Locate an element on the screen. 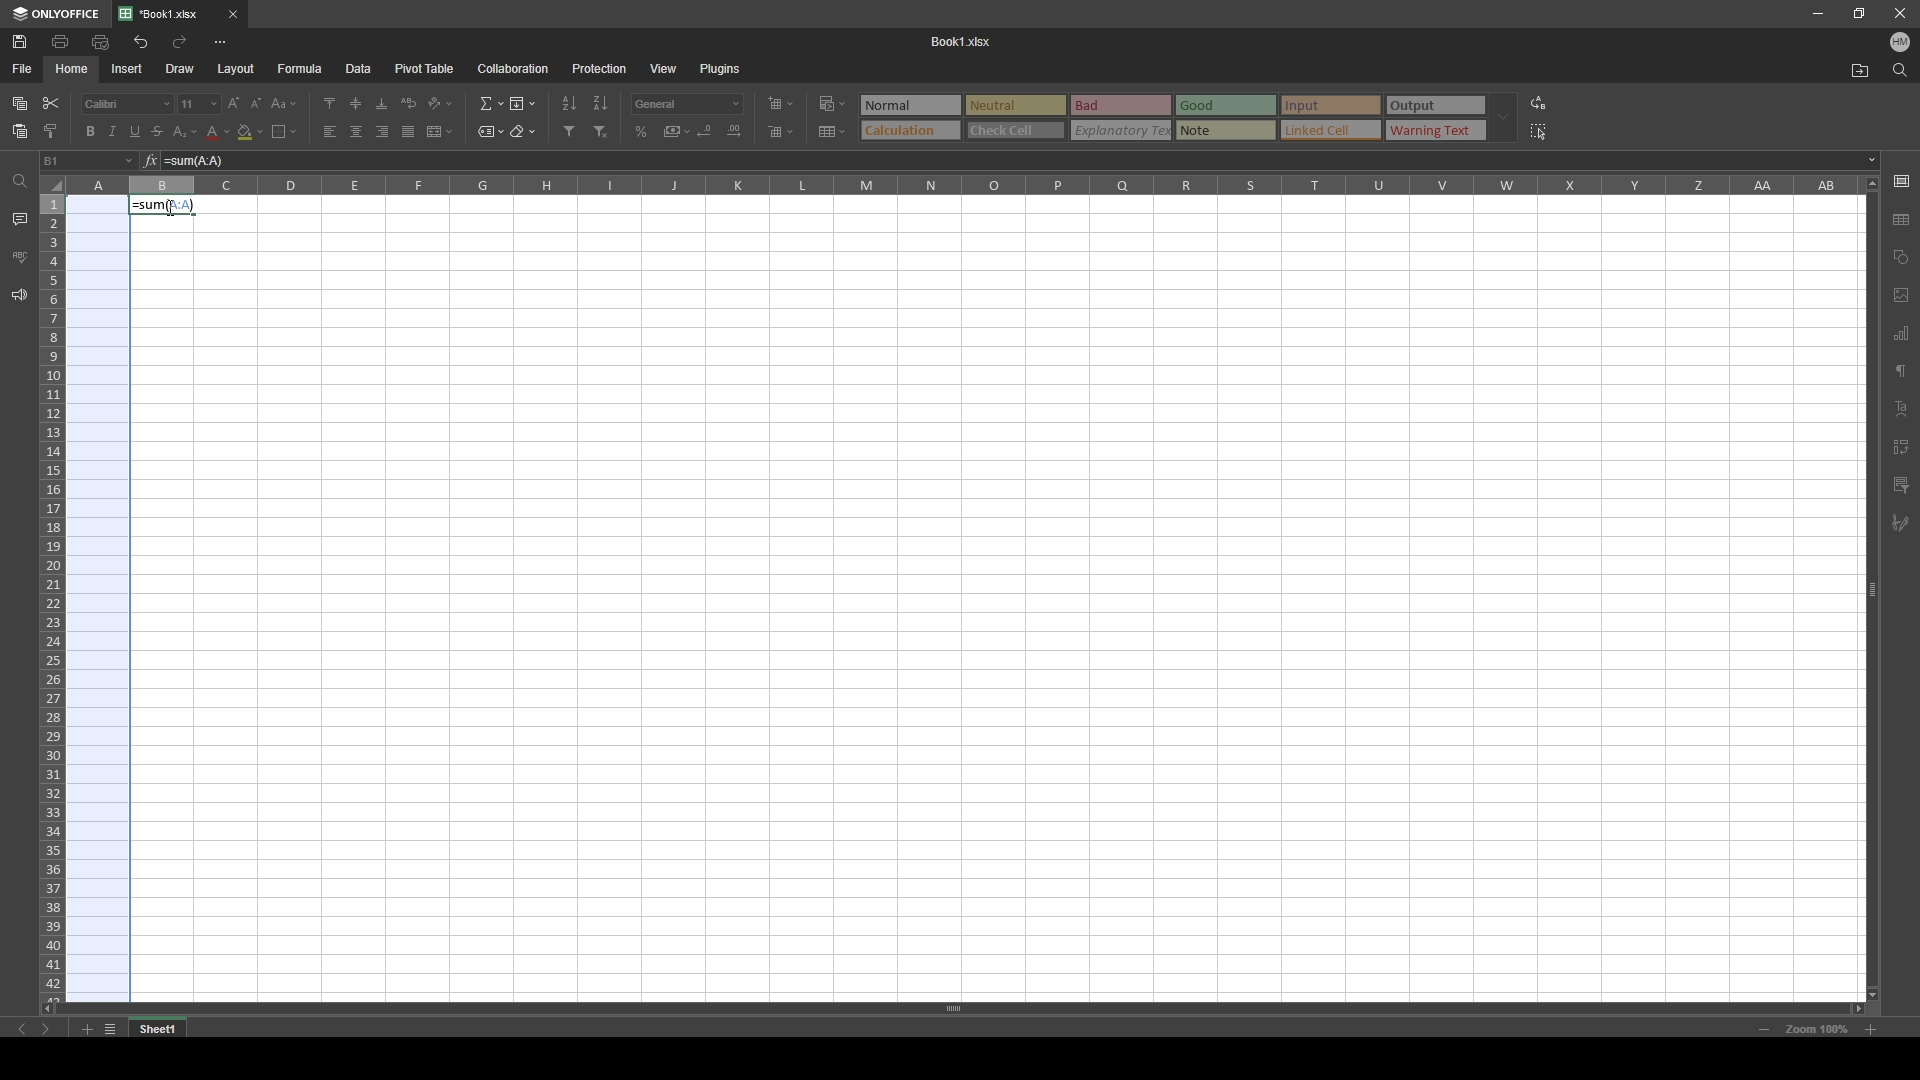  cell selection is located at coordinates (96, 597).